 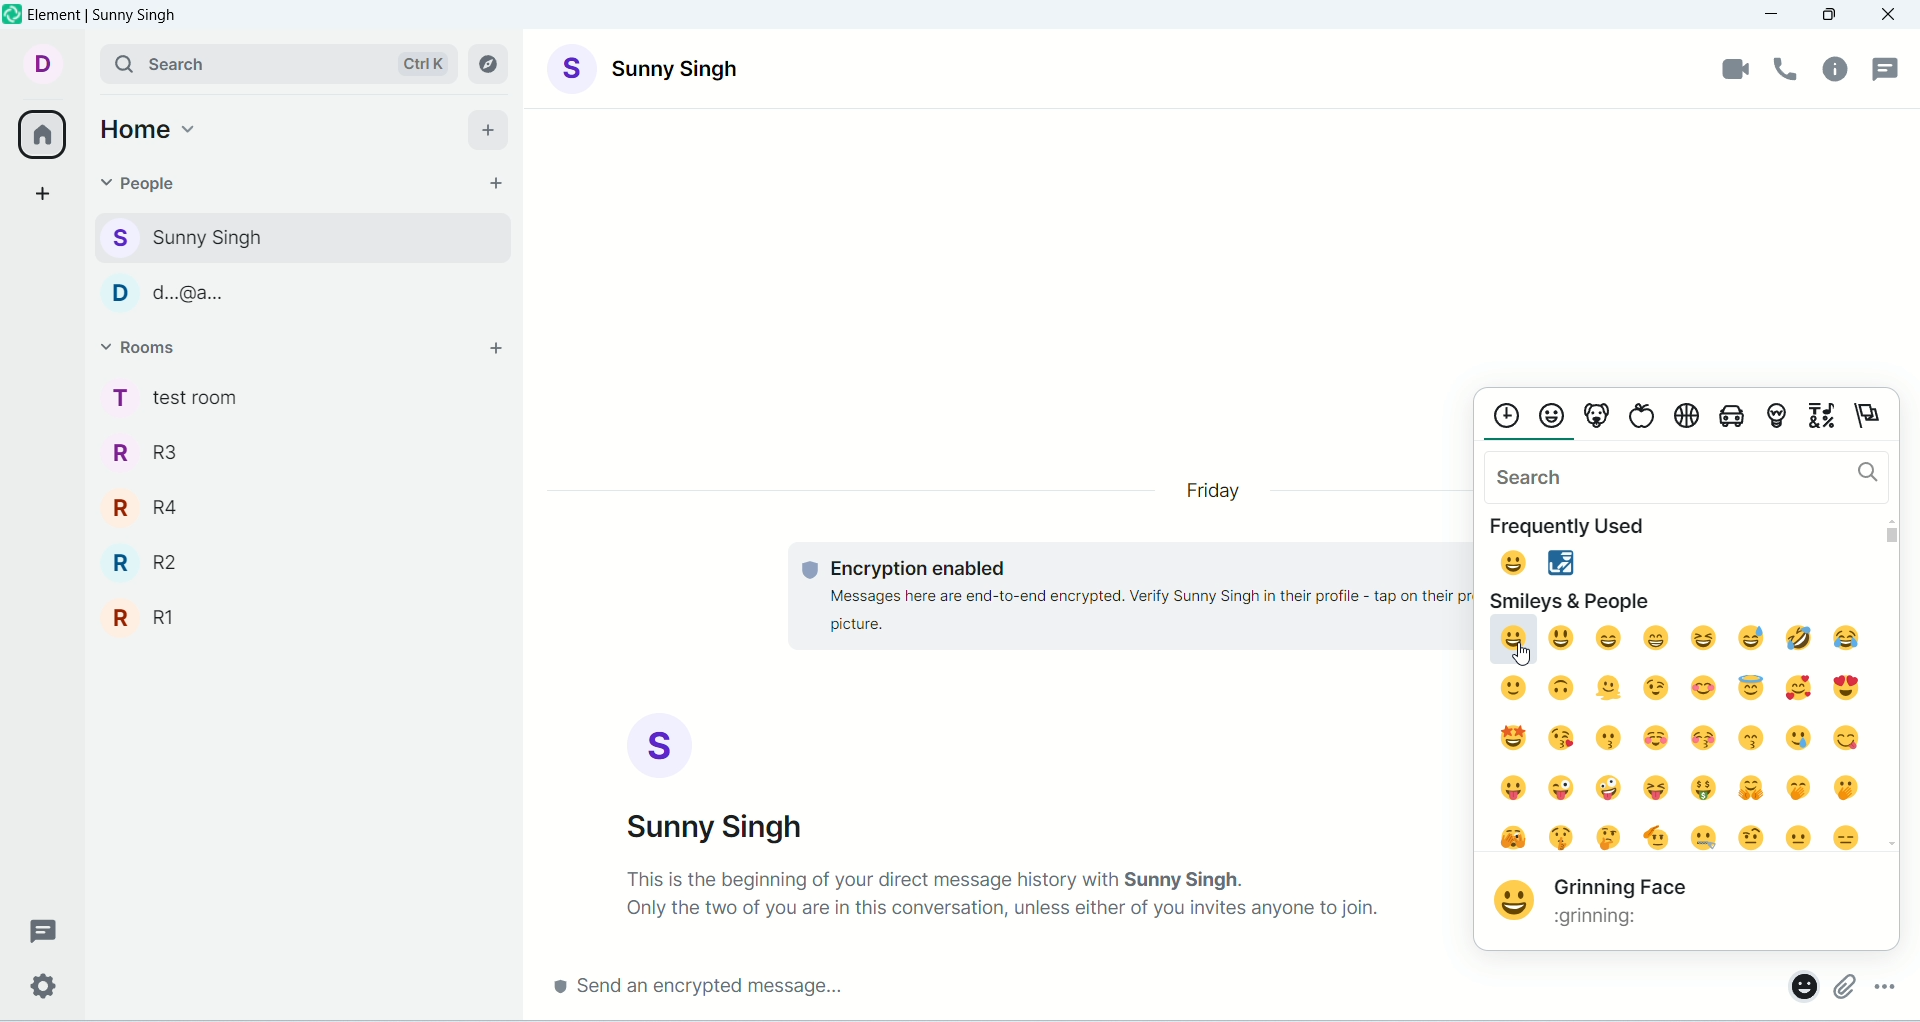 What do you see at coordinates (141, 182) in the screenshot?
I see `people` at bounding box center [141, 182].